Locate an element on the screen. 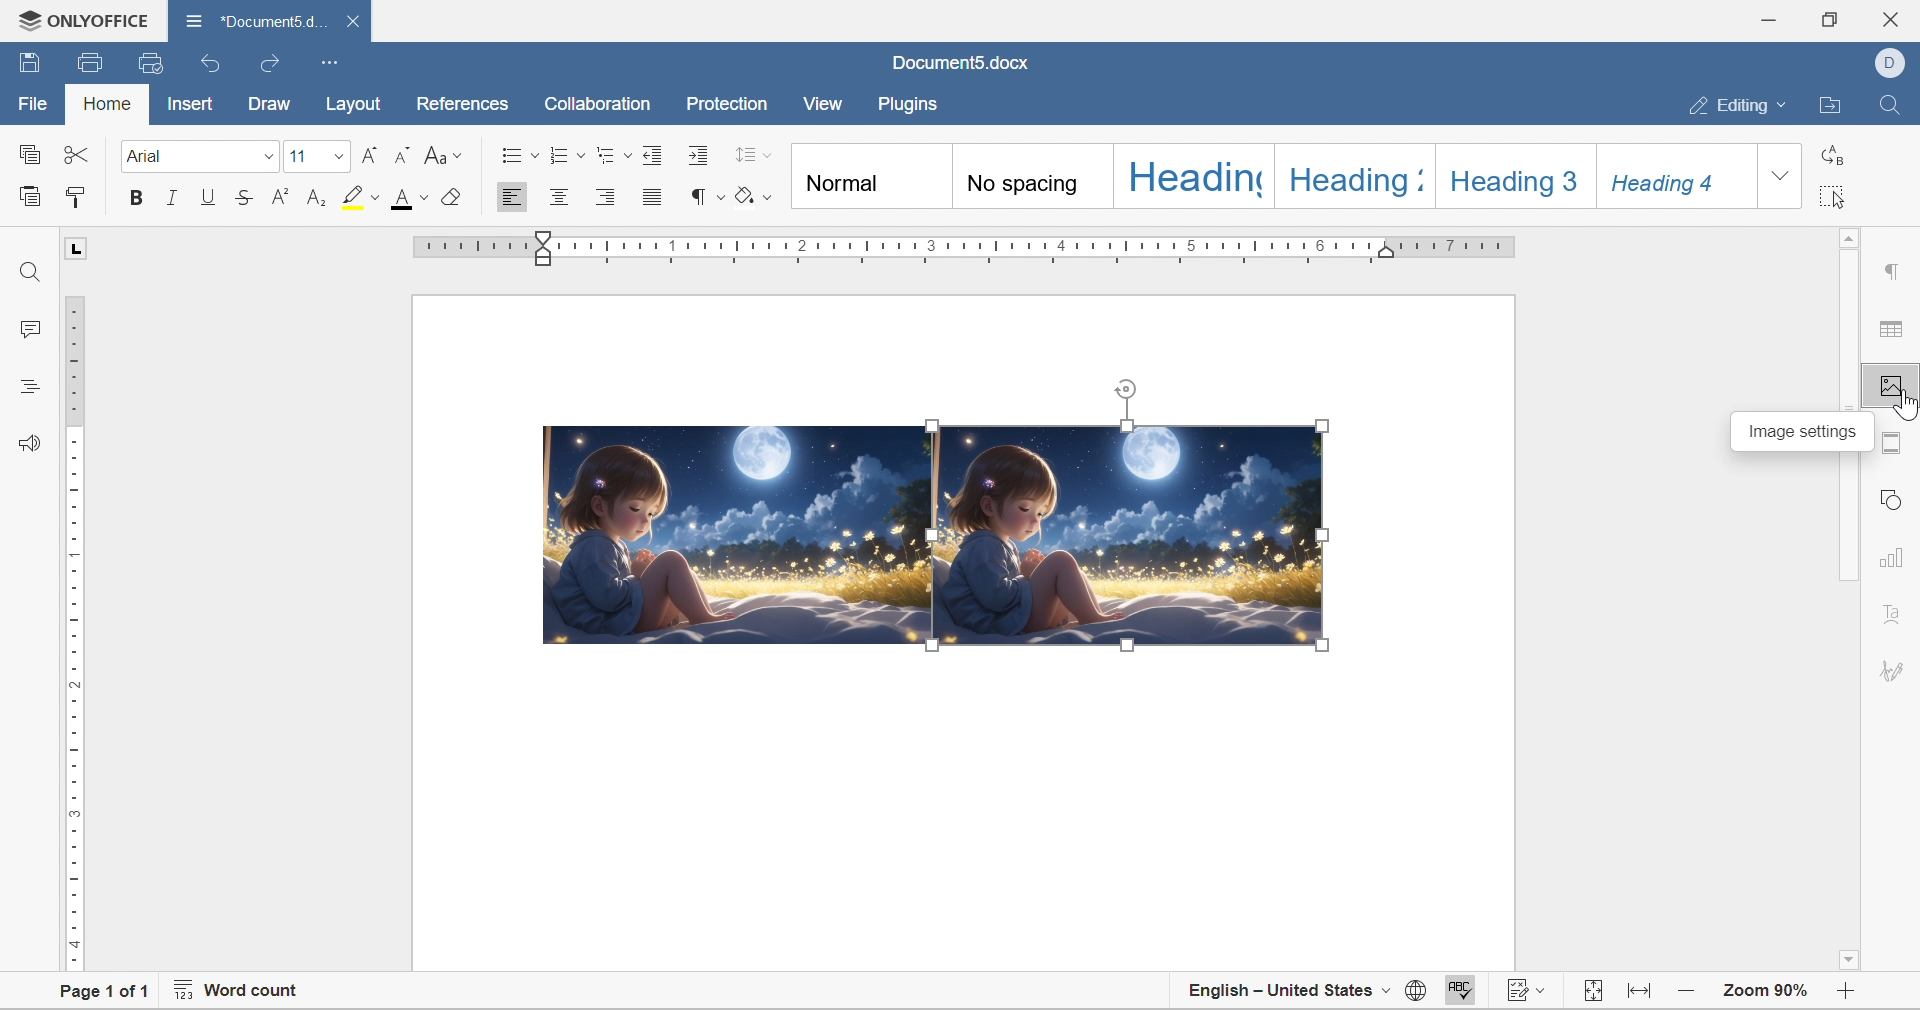  fit to width is located at coordinates (1642, 991).